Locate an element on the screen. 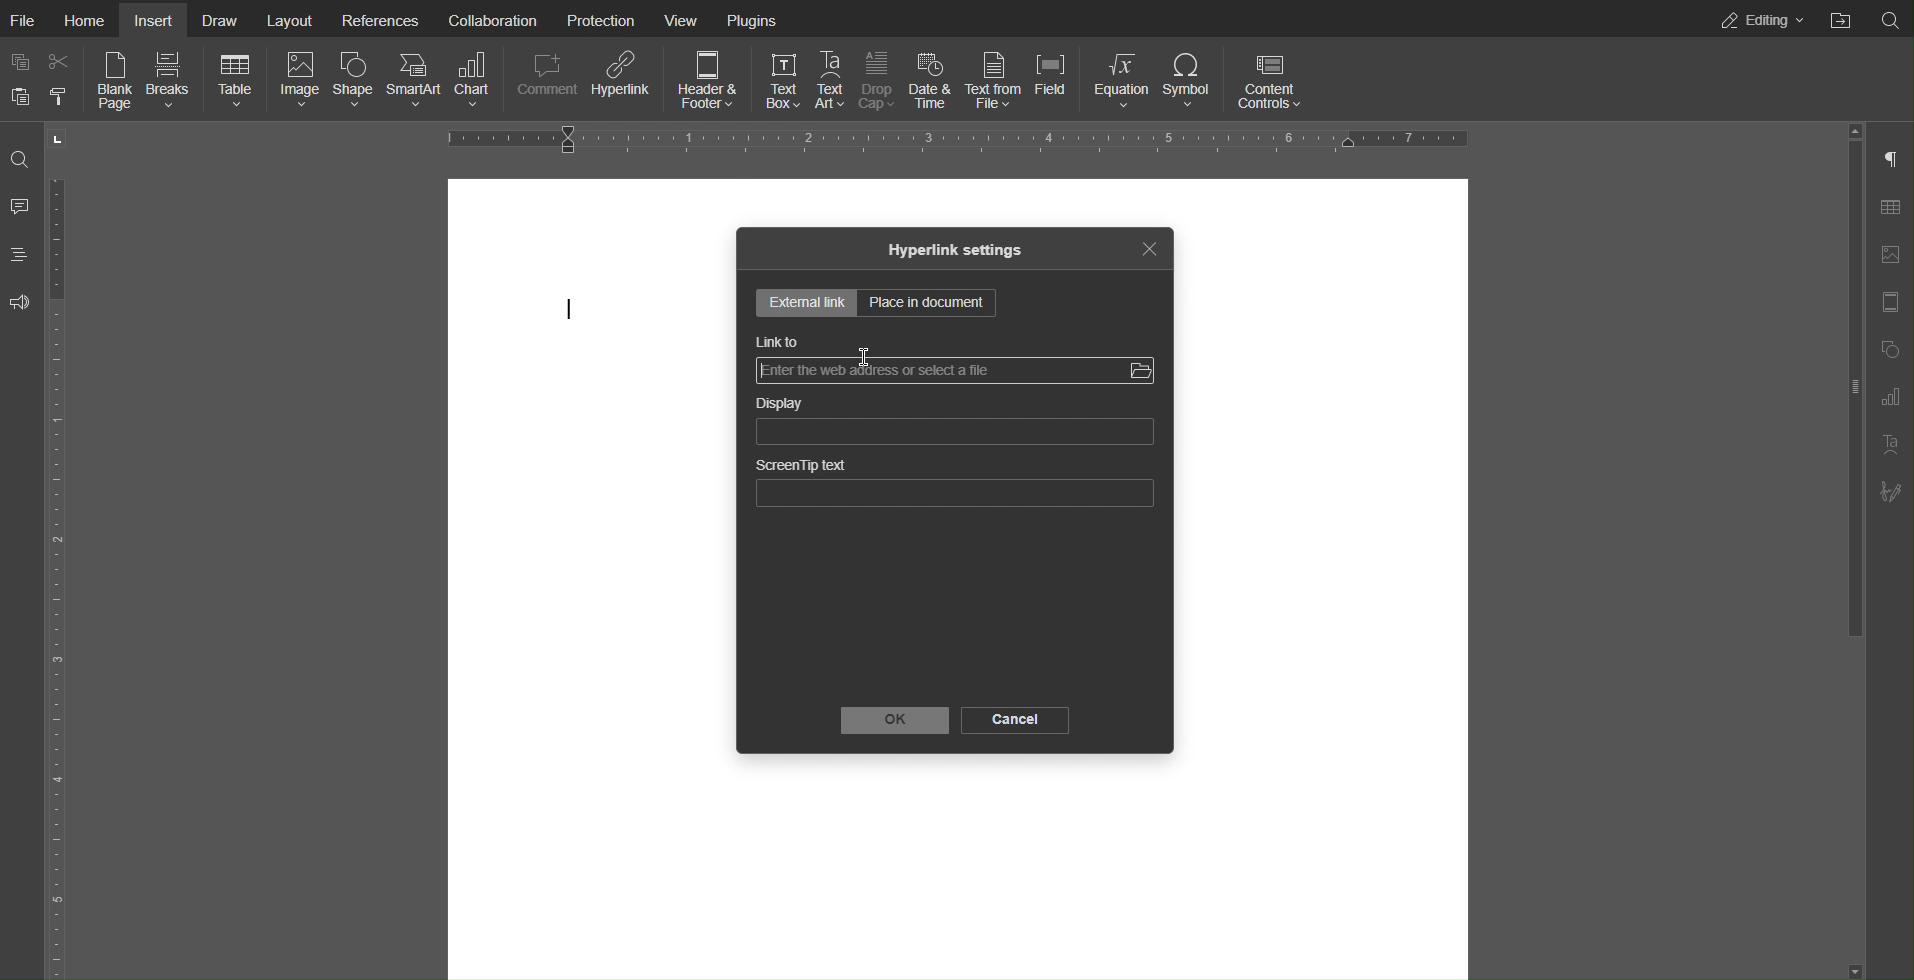 The width and height of the screenshot is (1914, 980). Place in document is located at coordinates (932, 303).